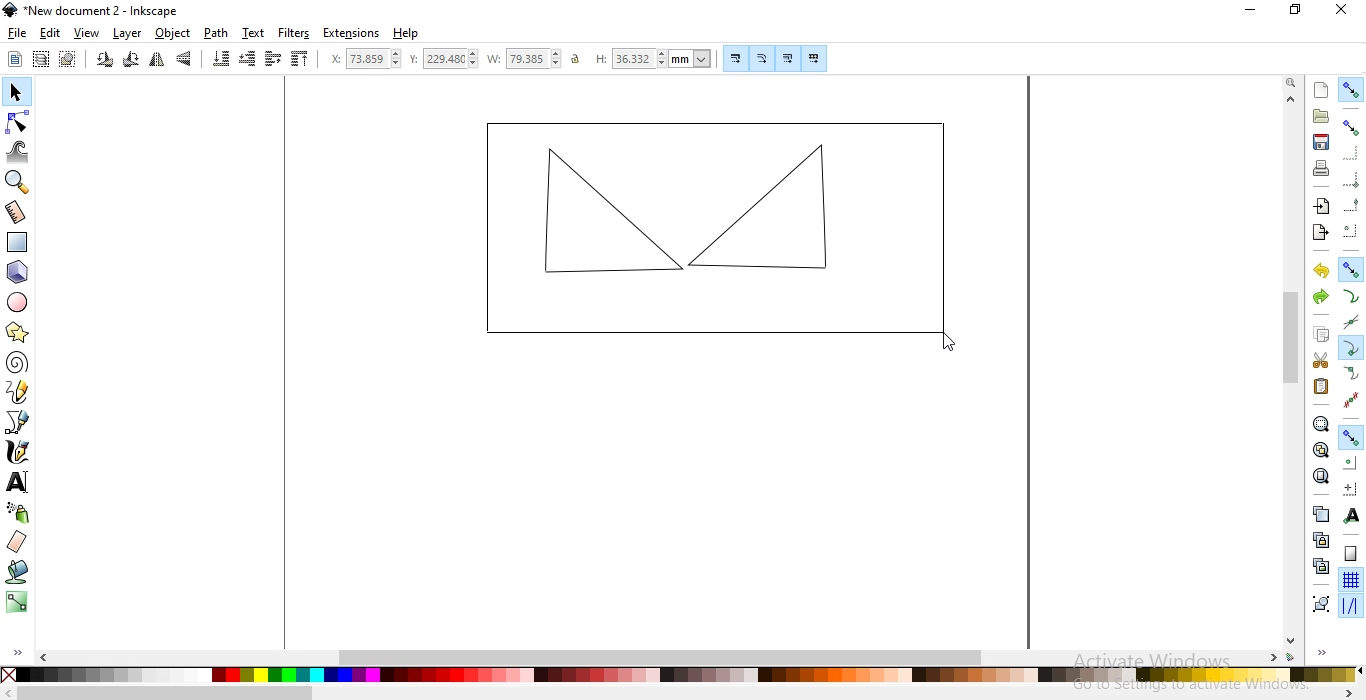  I want to click on minimize, so click(1254, 12).